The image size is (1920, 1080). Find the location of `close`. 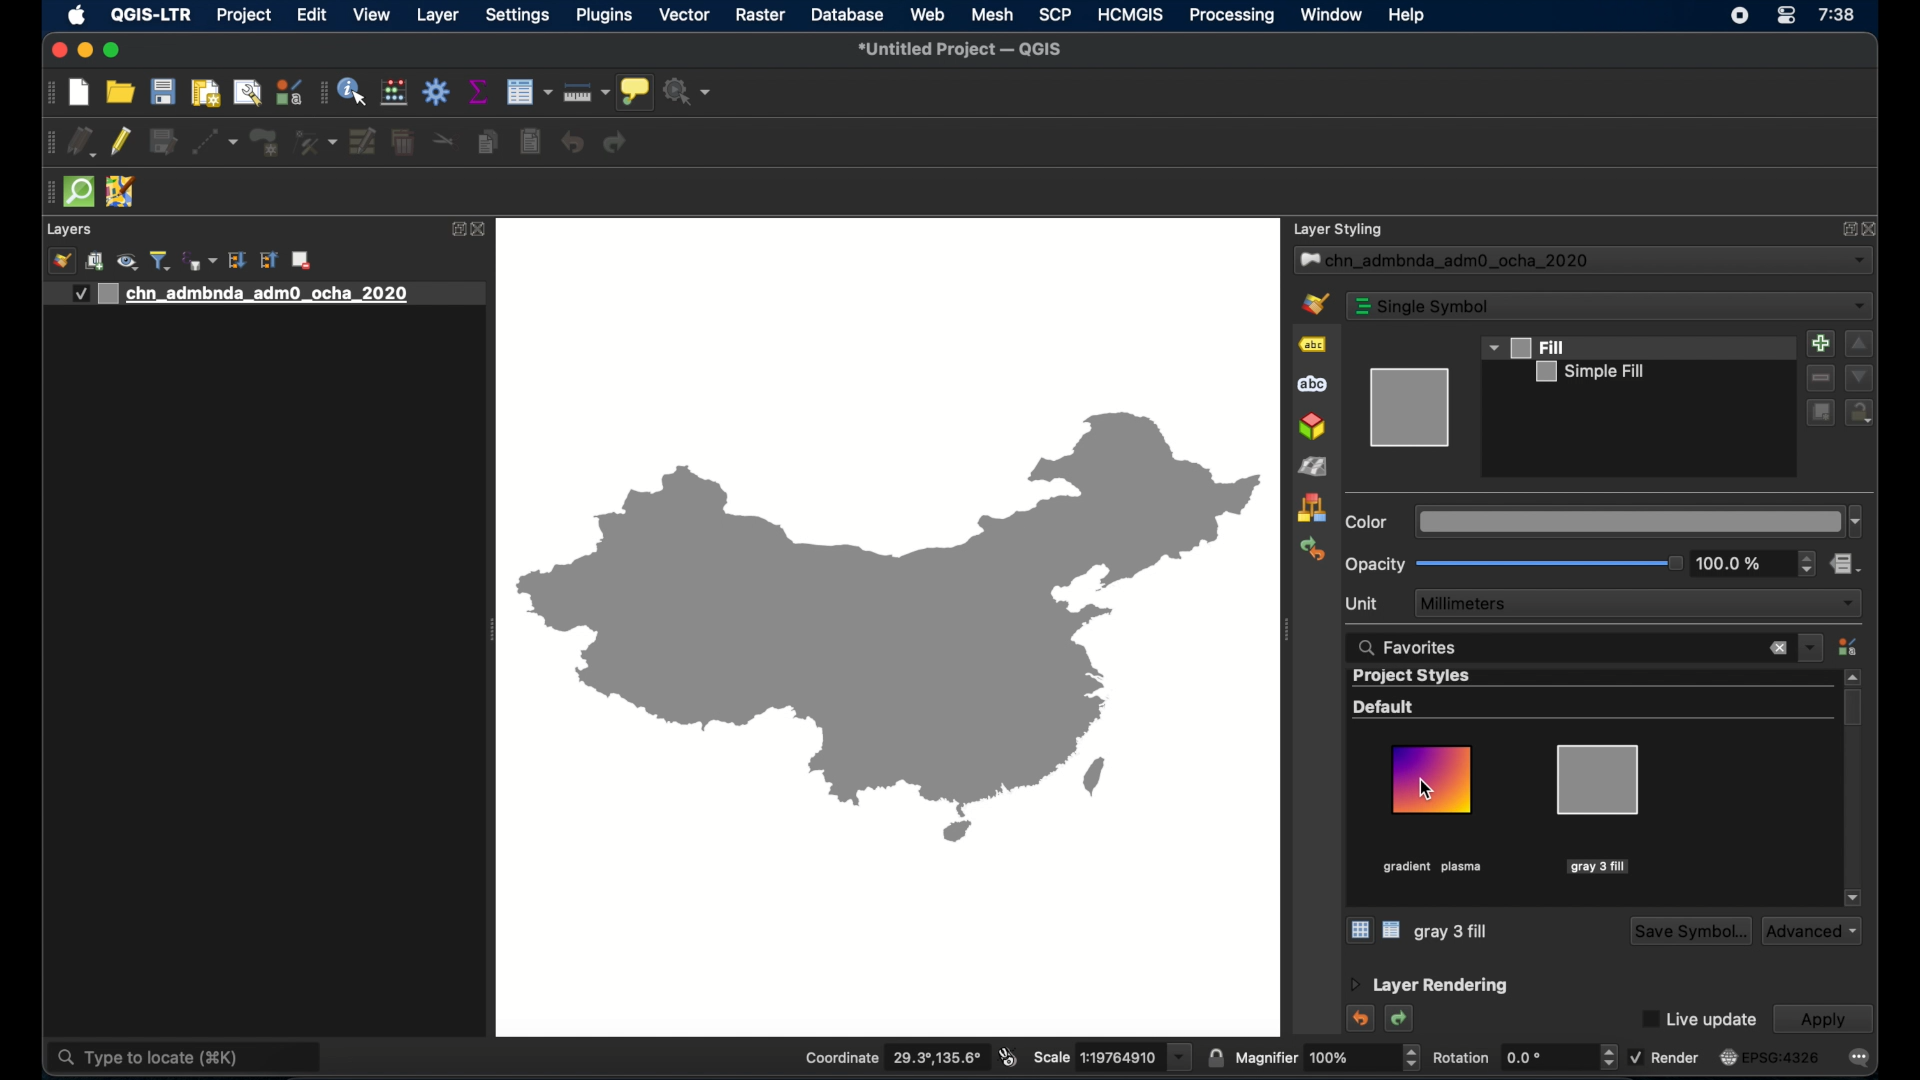

close is located at coordinates (1872, 231).